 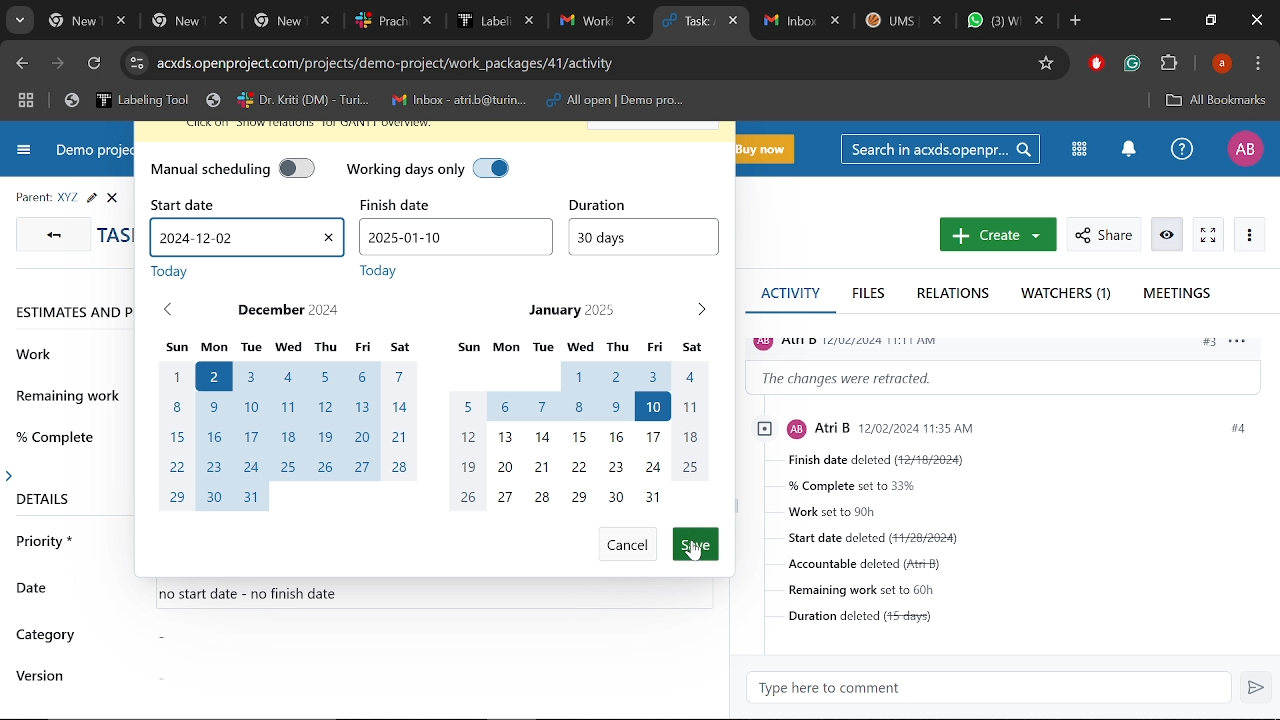 I want to click on Other tabs, so click(x=344, y=21).